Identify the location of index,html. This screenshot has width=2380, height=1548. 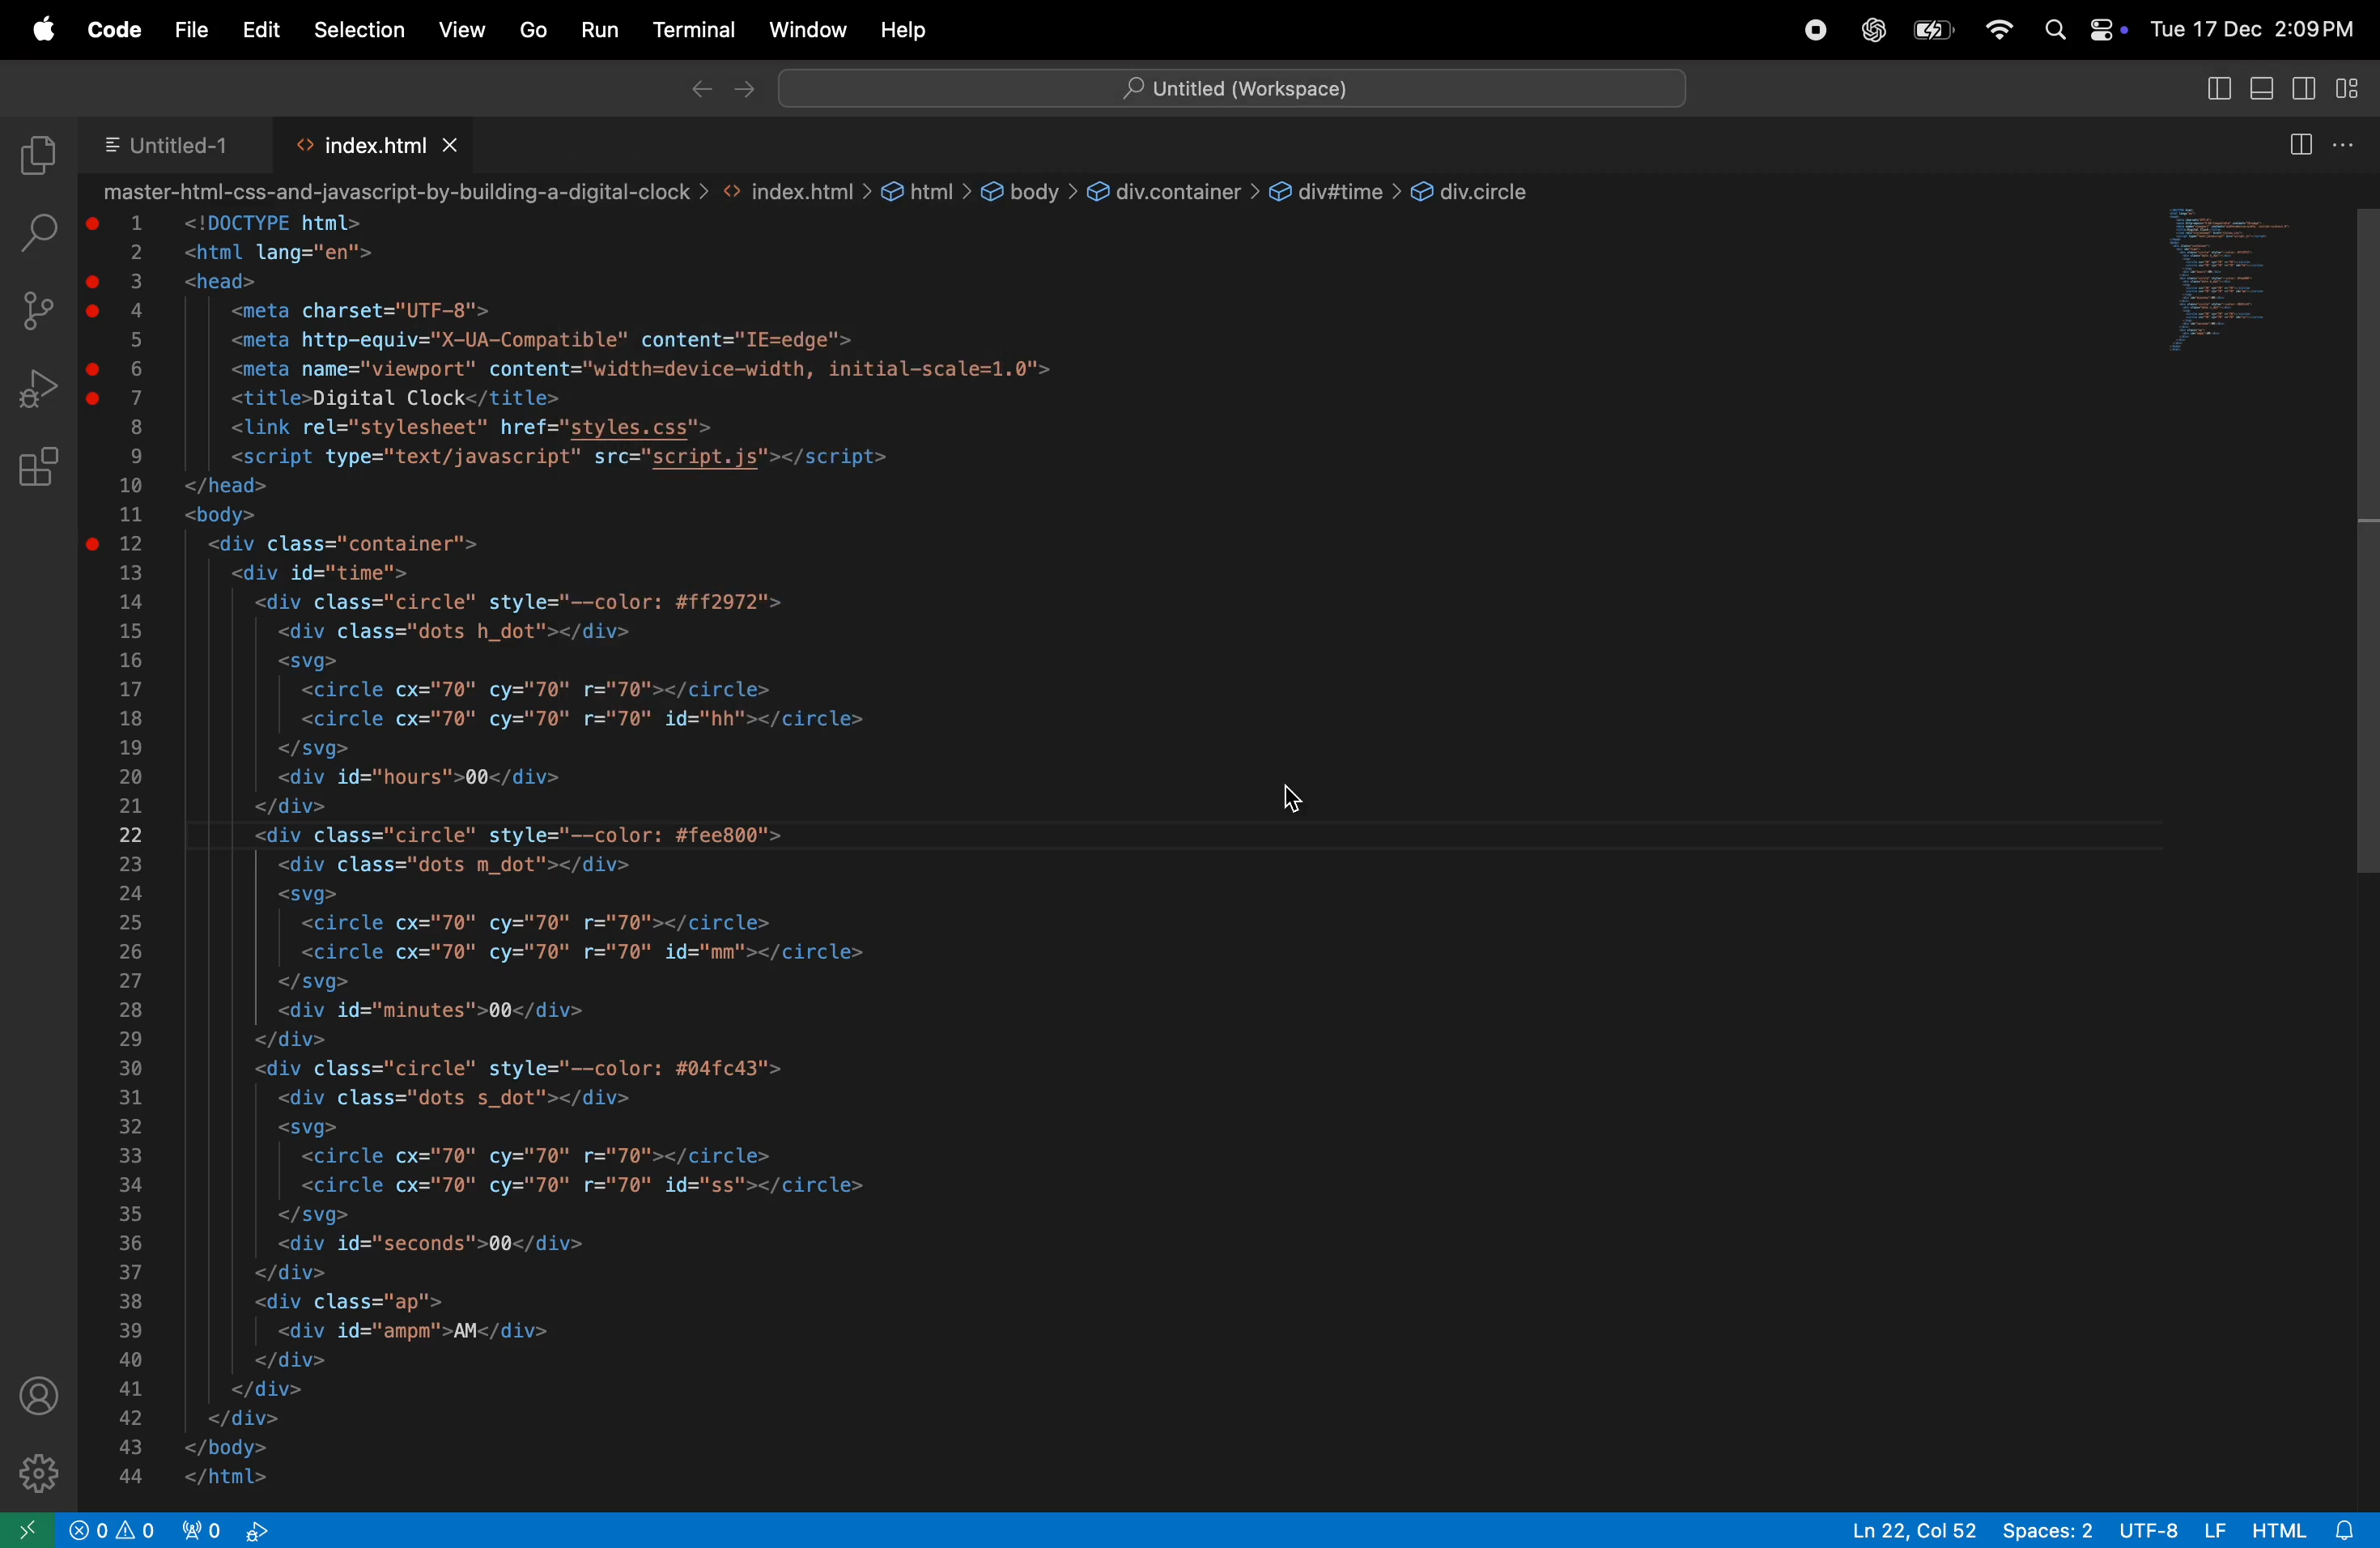
(356, 143).